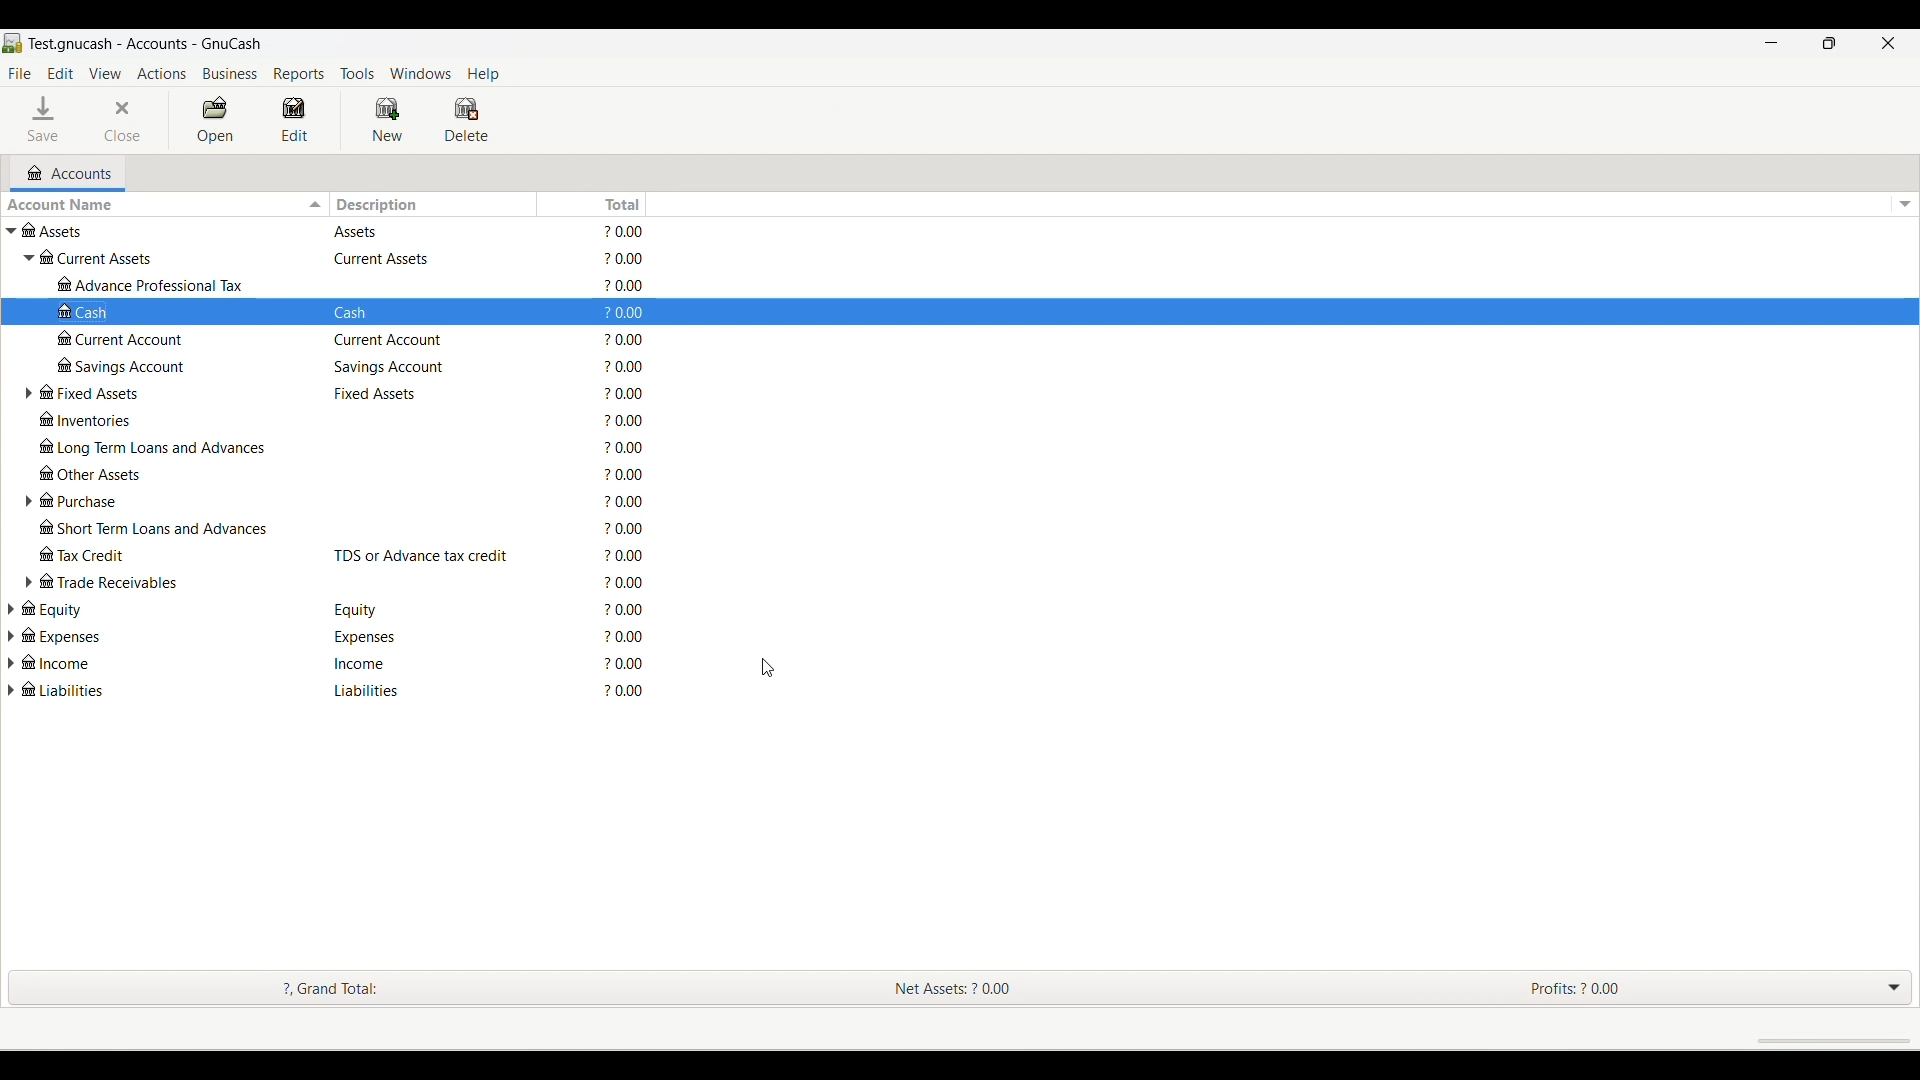  I want to click on Fixed assets, so click(168, 393).